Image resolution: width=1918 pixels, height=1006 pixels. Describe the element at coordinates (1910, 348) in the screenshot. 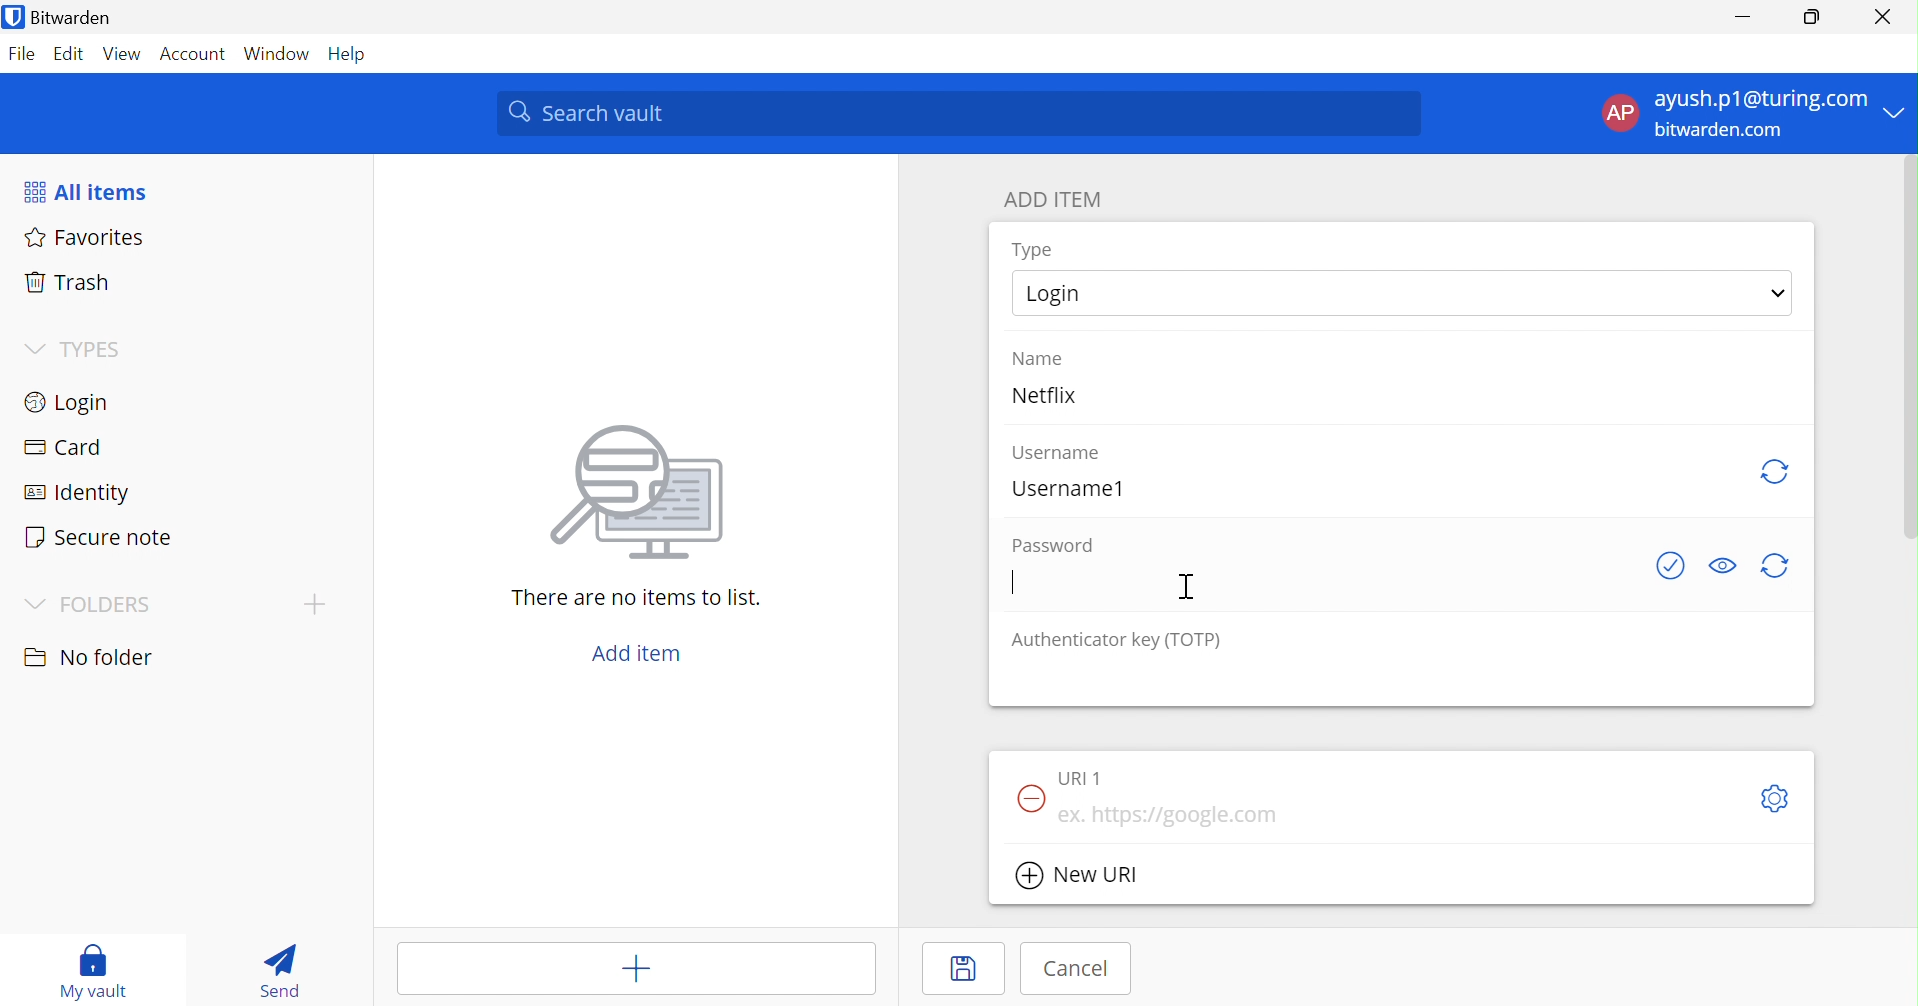

I see `scrollbar` at that location.